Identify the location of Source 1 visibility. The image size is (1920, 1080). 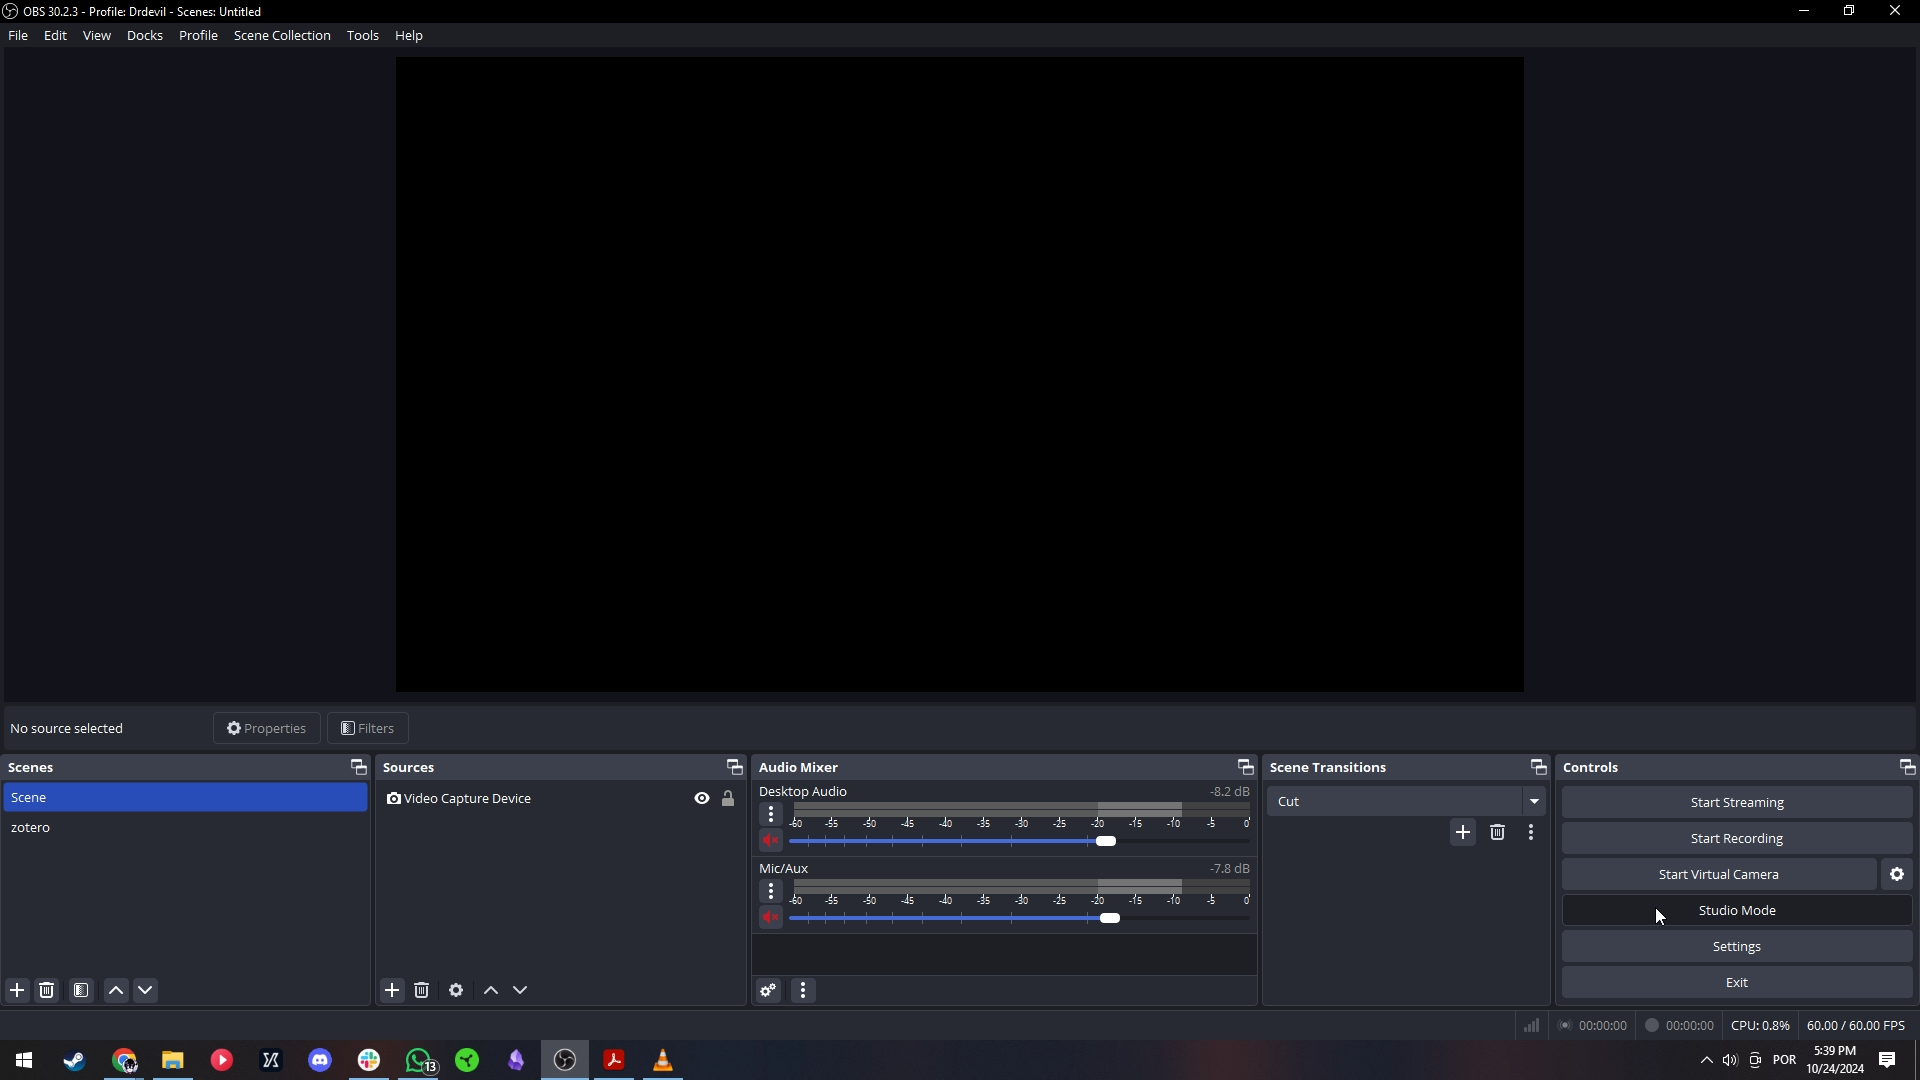
(700, 798).